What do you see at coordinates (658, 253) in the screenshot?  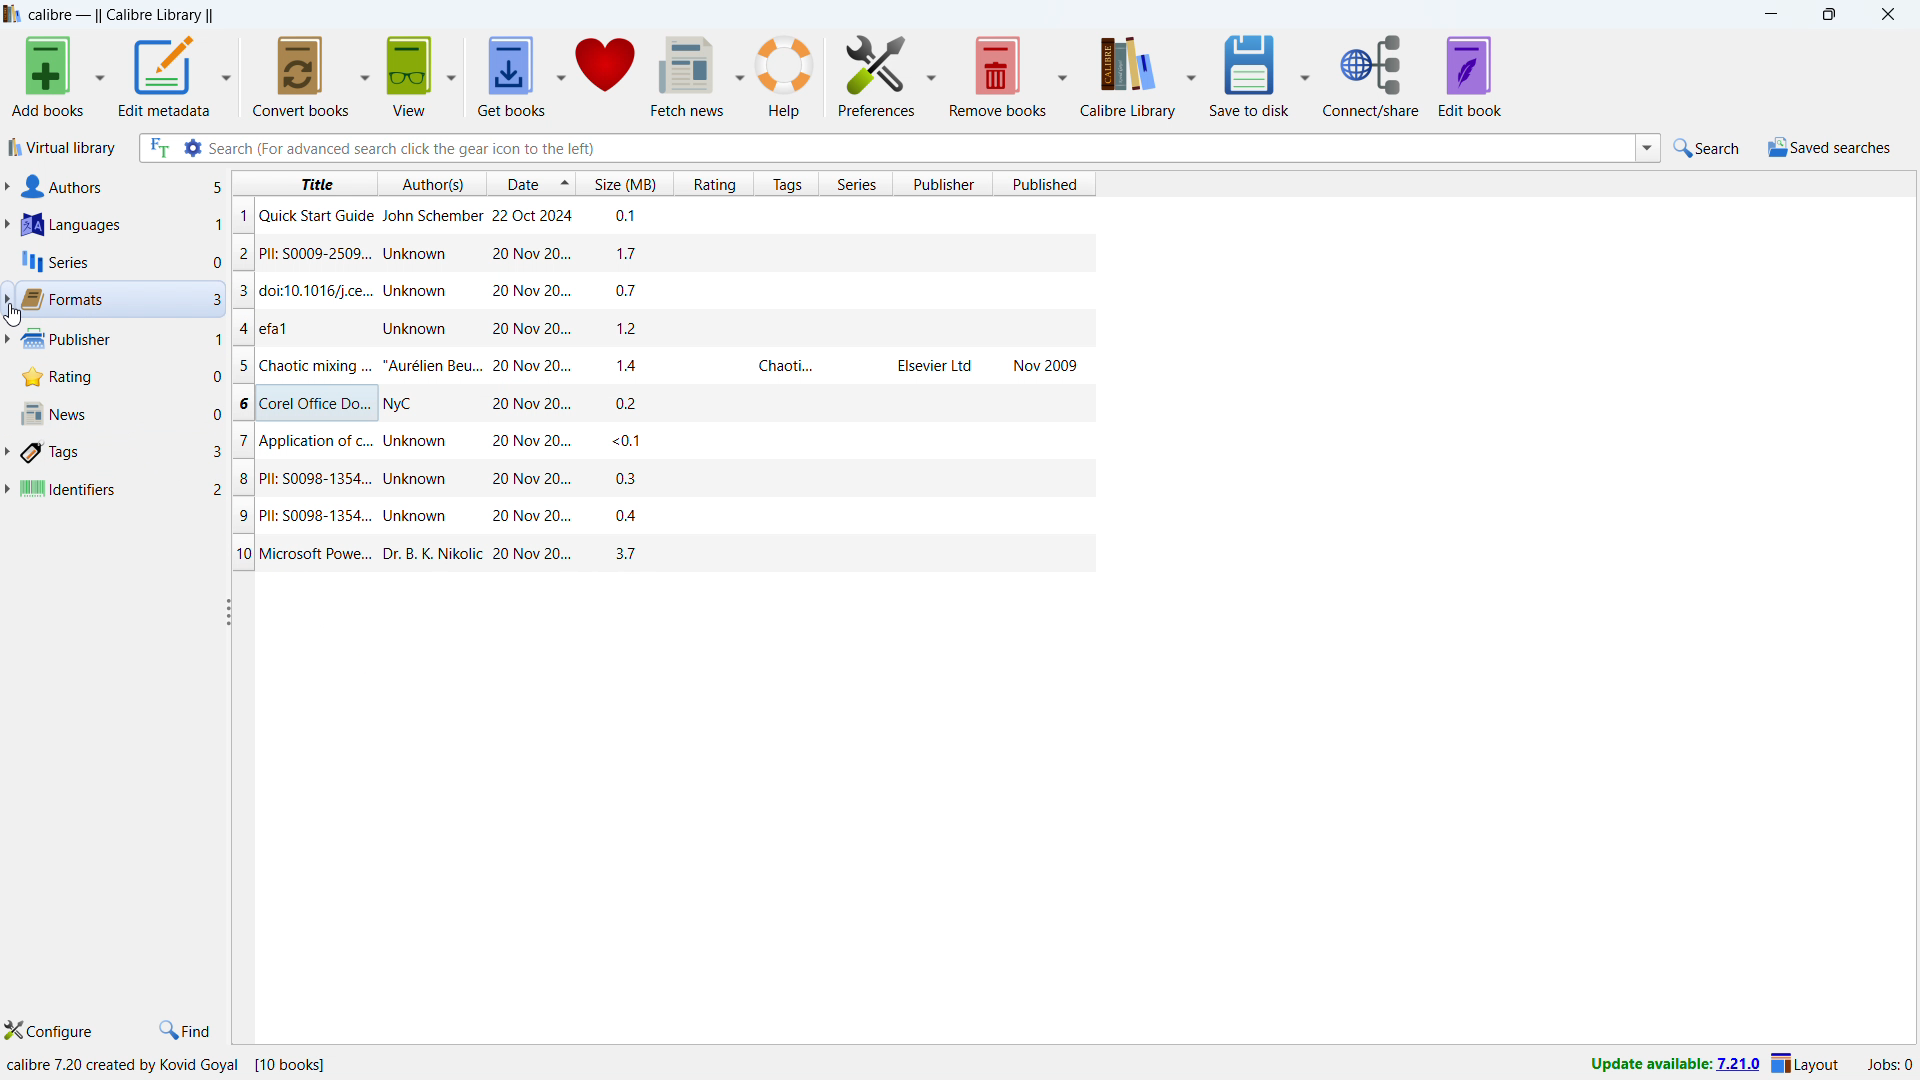 I see `one book entry` at bounding box center [658, 253].